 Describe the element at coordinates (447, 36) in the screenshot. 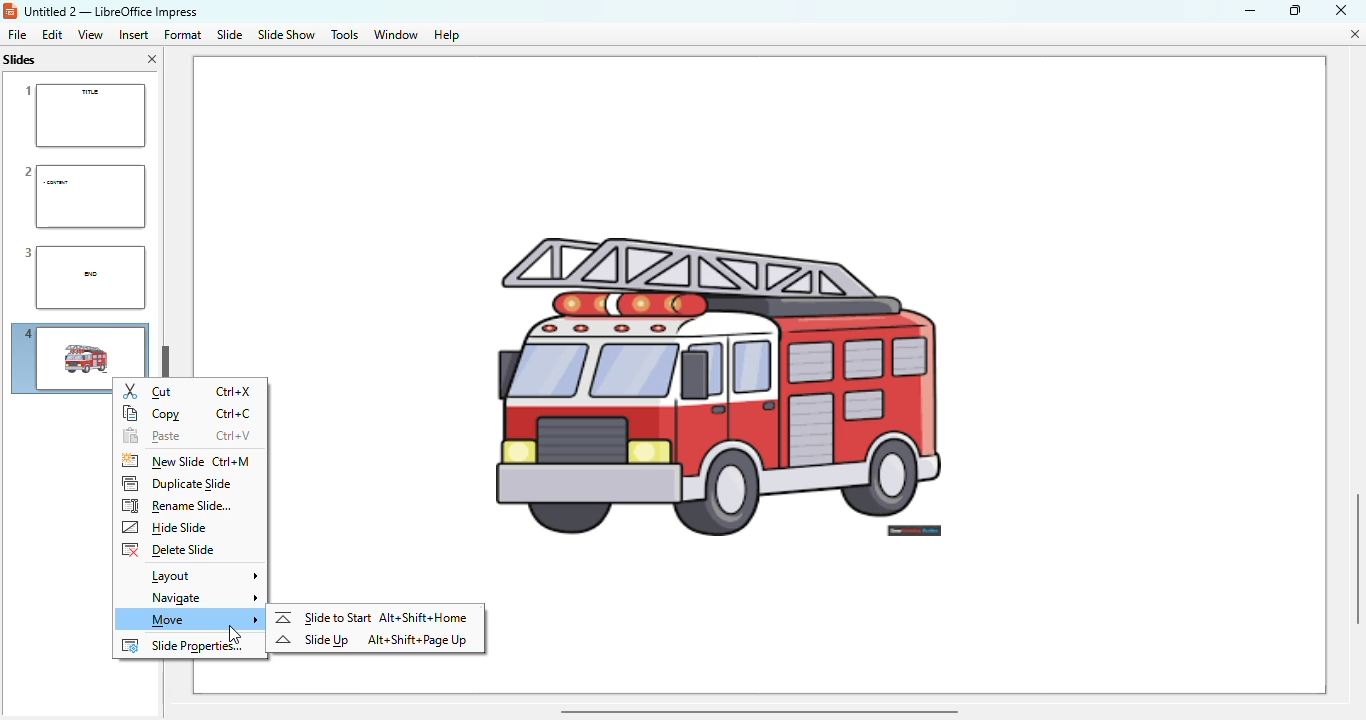

I see `help` at that location.